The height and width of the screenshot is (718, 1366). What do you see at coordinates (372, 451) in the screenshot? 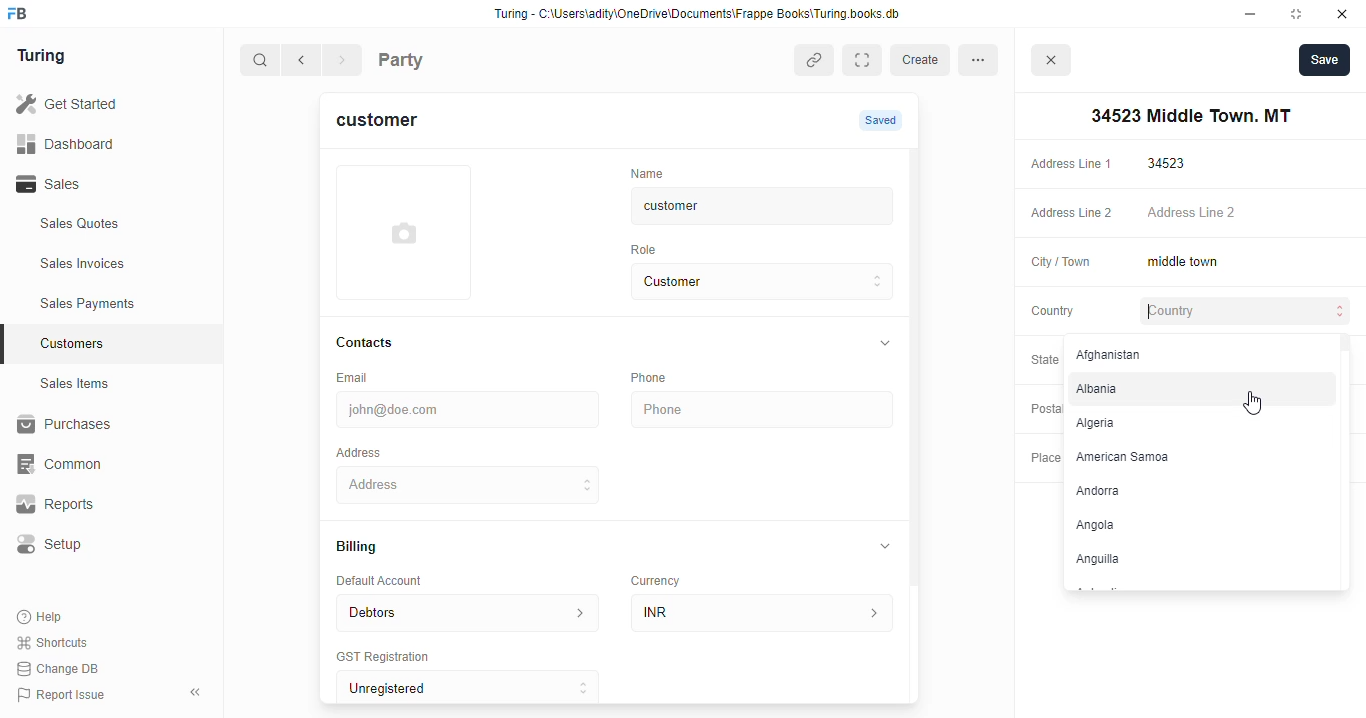
I see `Address` at bounding box center [372, 451].